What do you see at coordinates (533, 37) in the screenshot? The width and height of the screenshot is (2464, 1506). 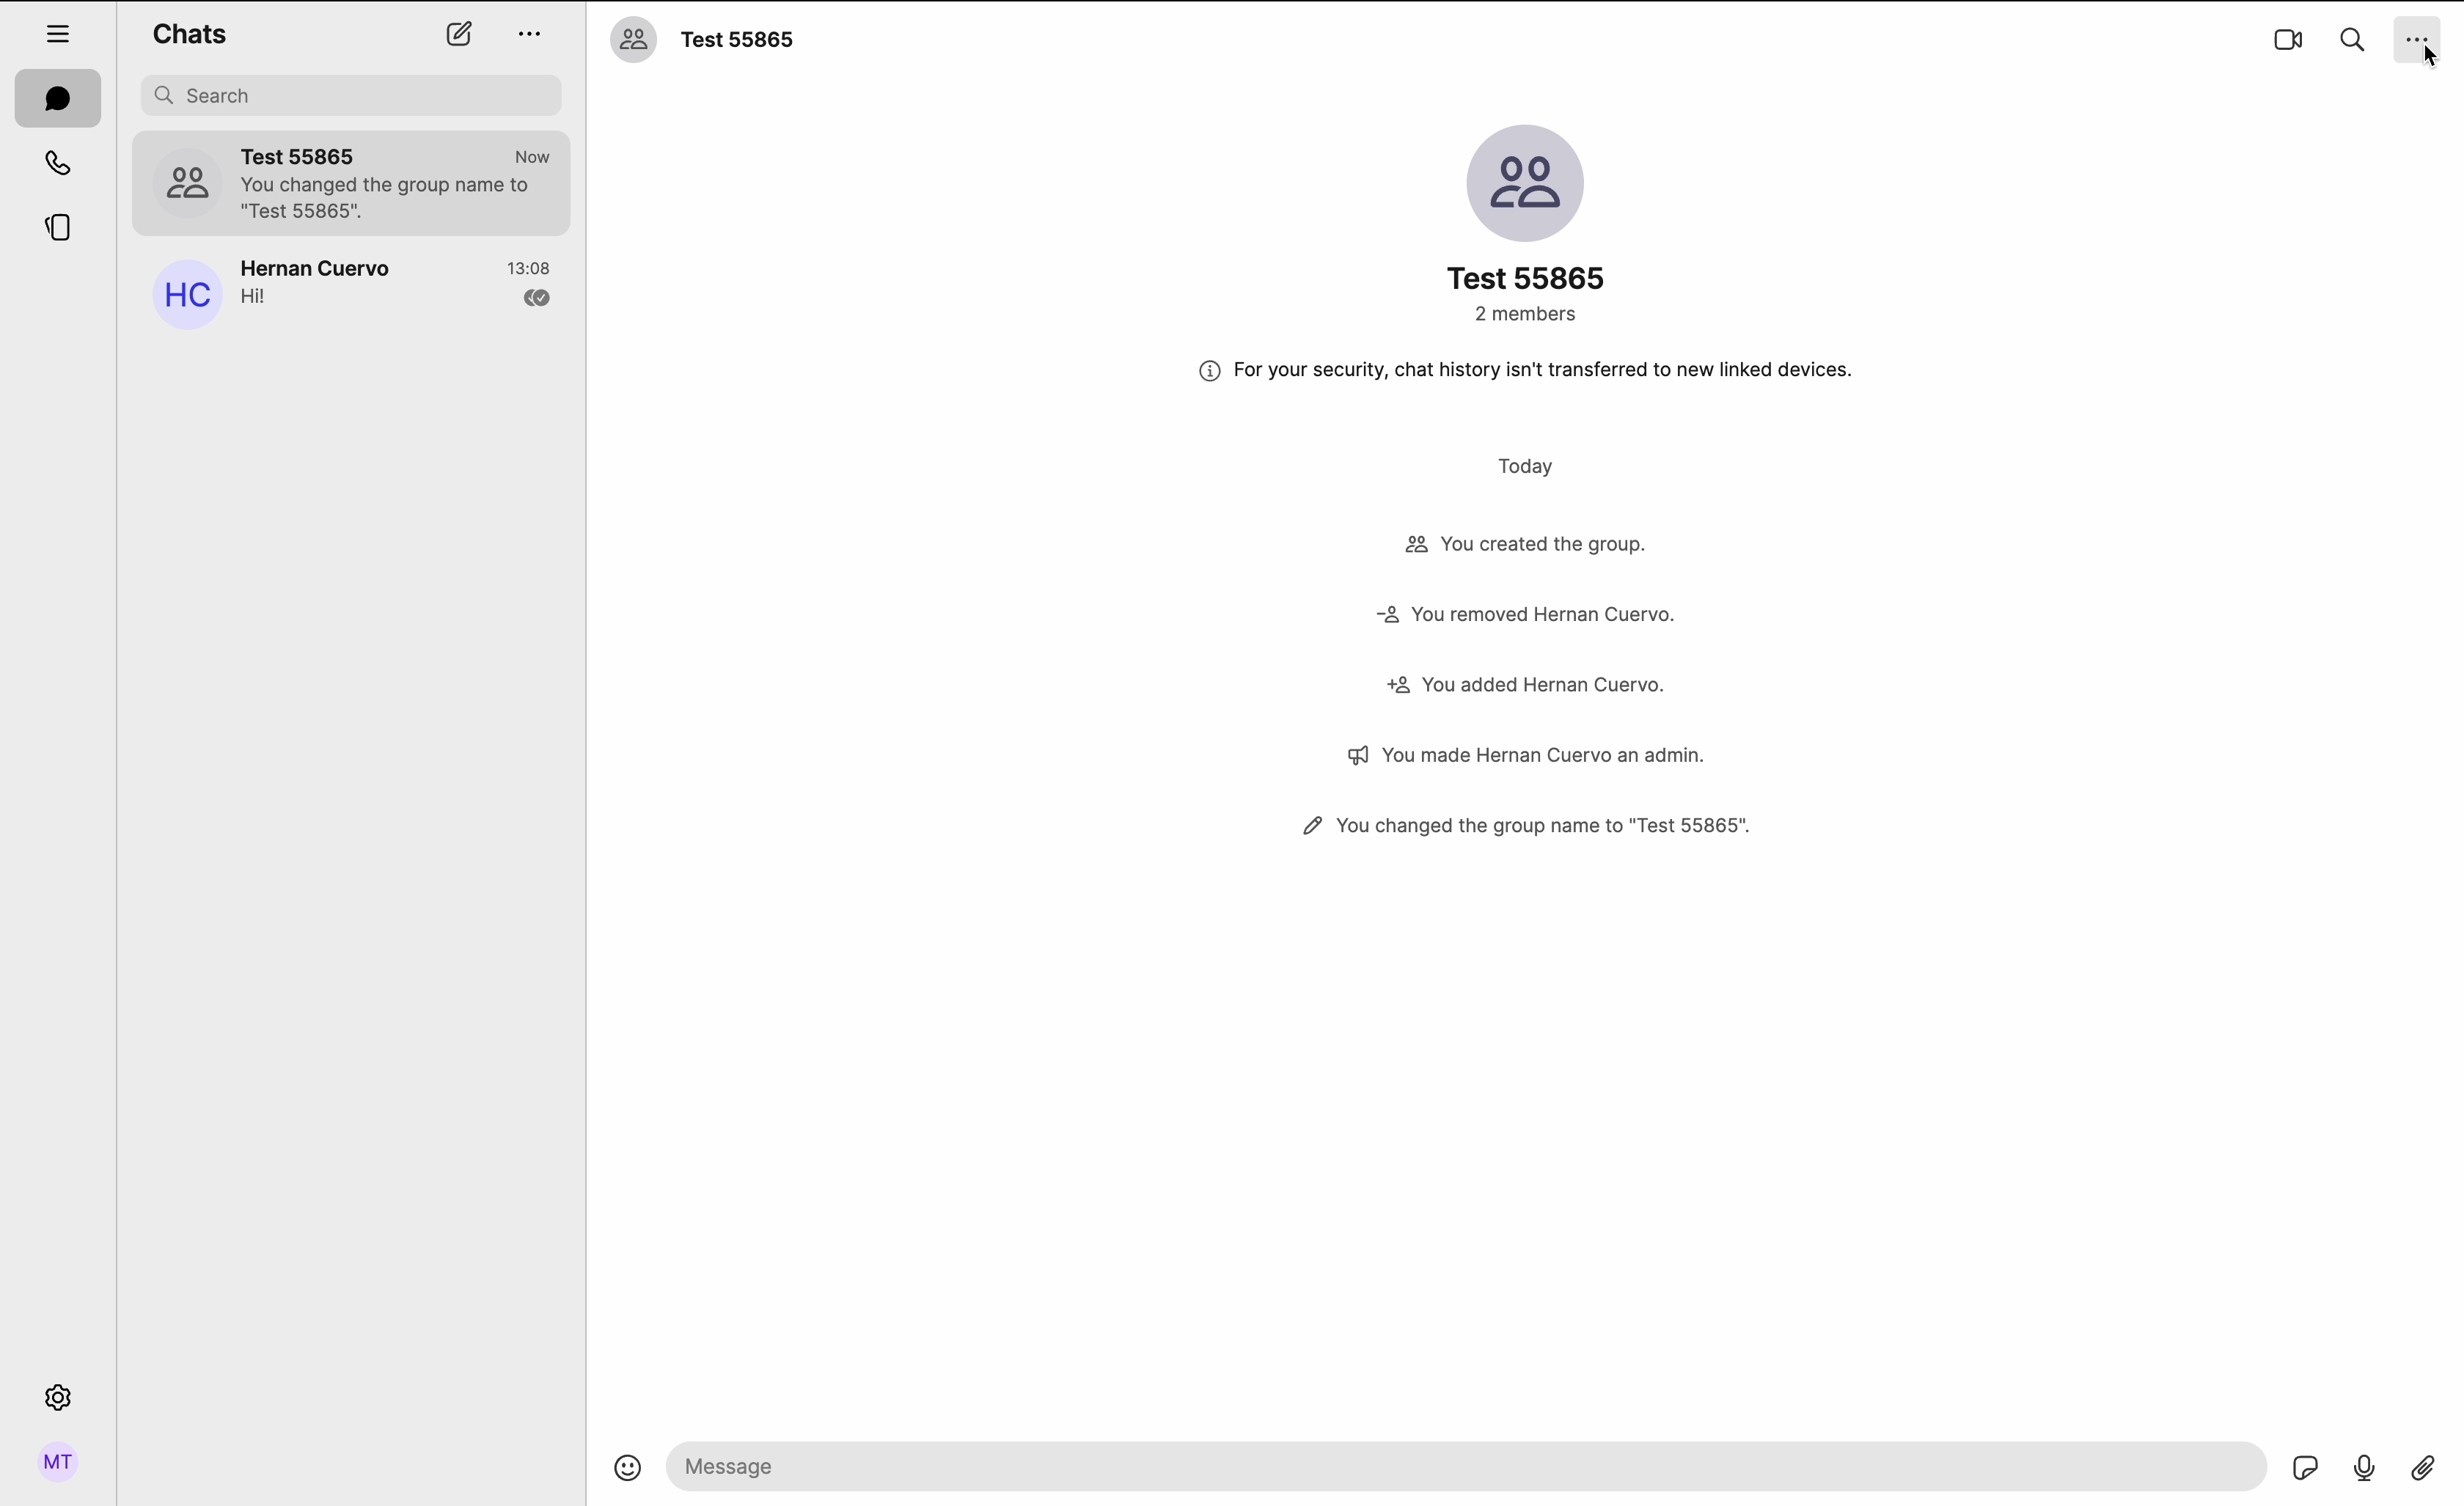 I see `more options` at bounding box center [533, 37].